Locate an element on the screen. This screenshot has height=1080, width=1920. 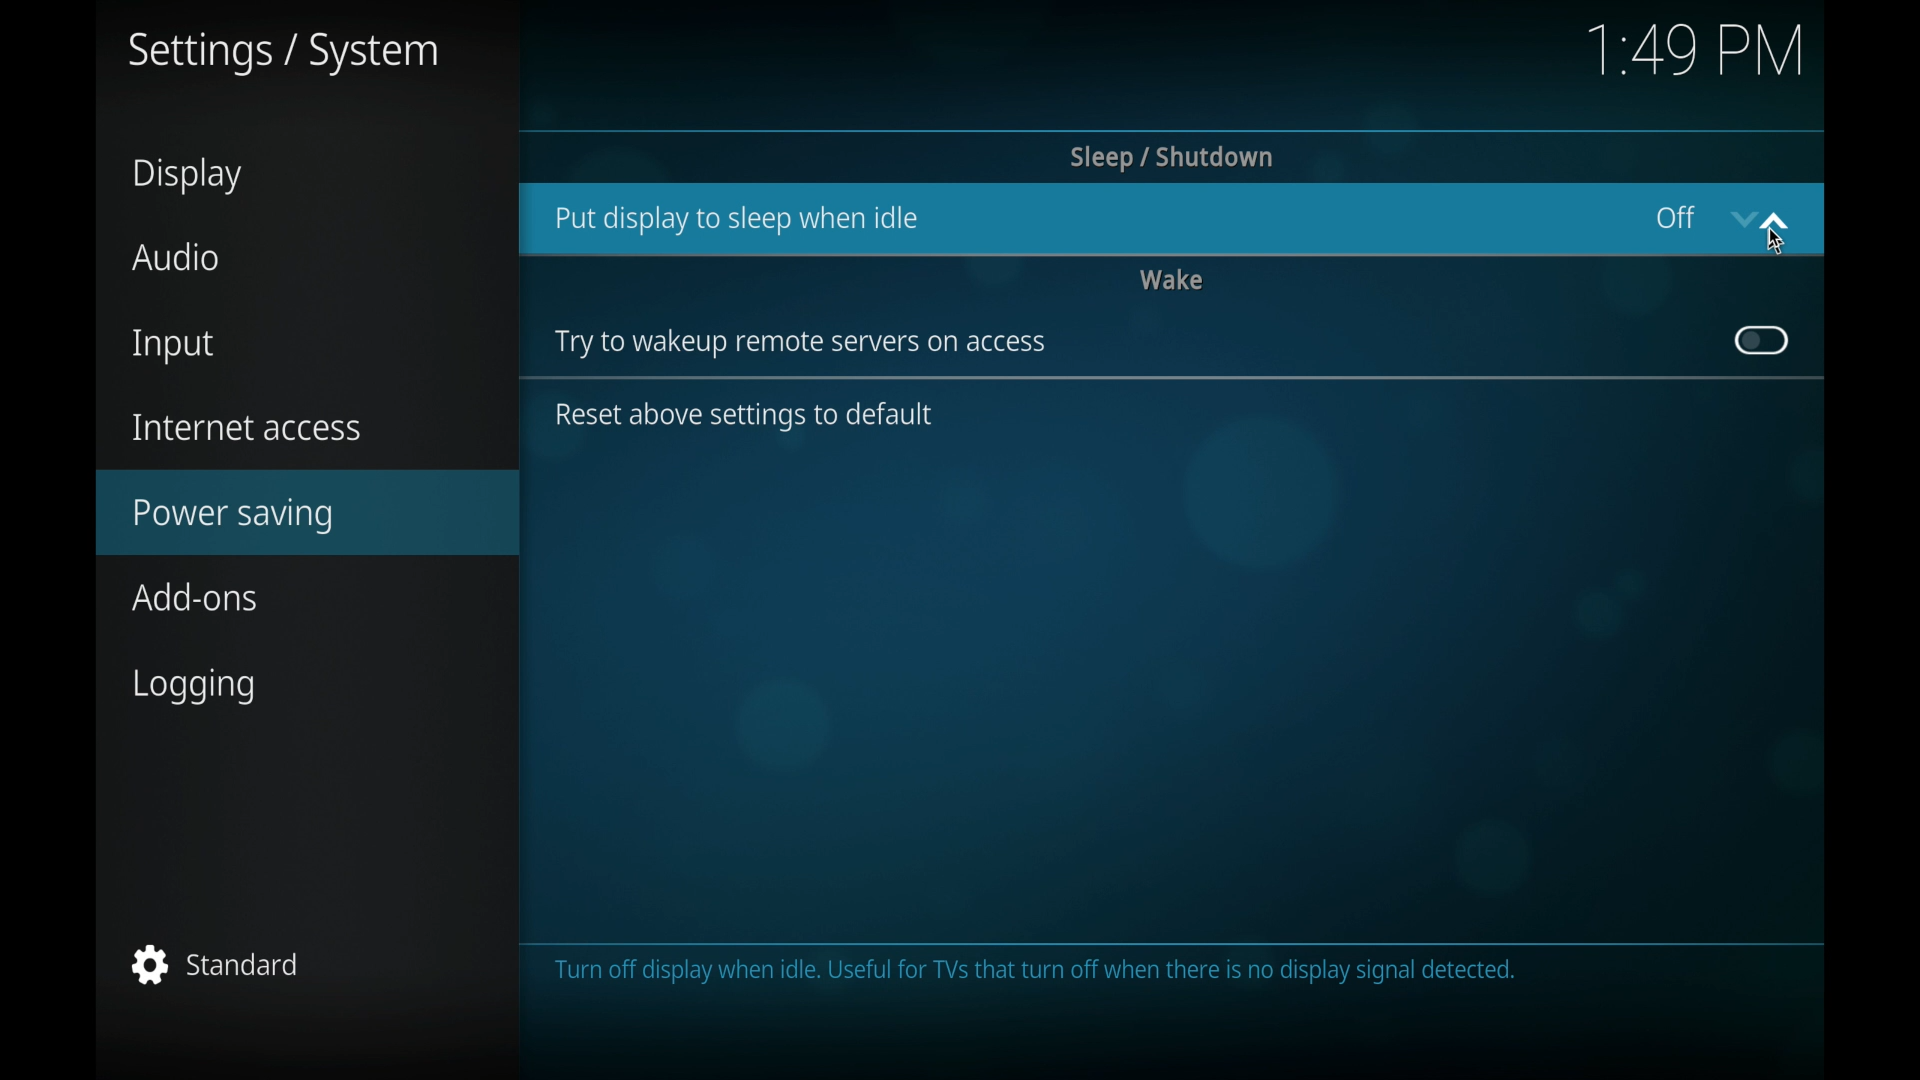
Turn off display when idle. Useful for TVs that turn off when there is no display signal detected. is located at coordinates (1039, 974).